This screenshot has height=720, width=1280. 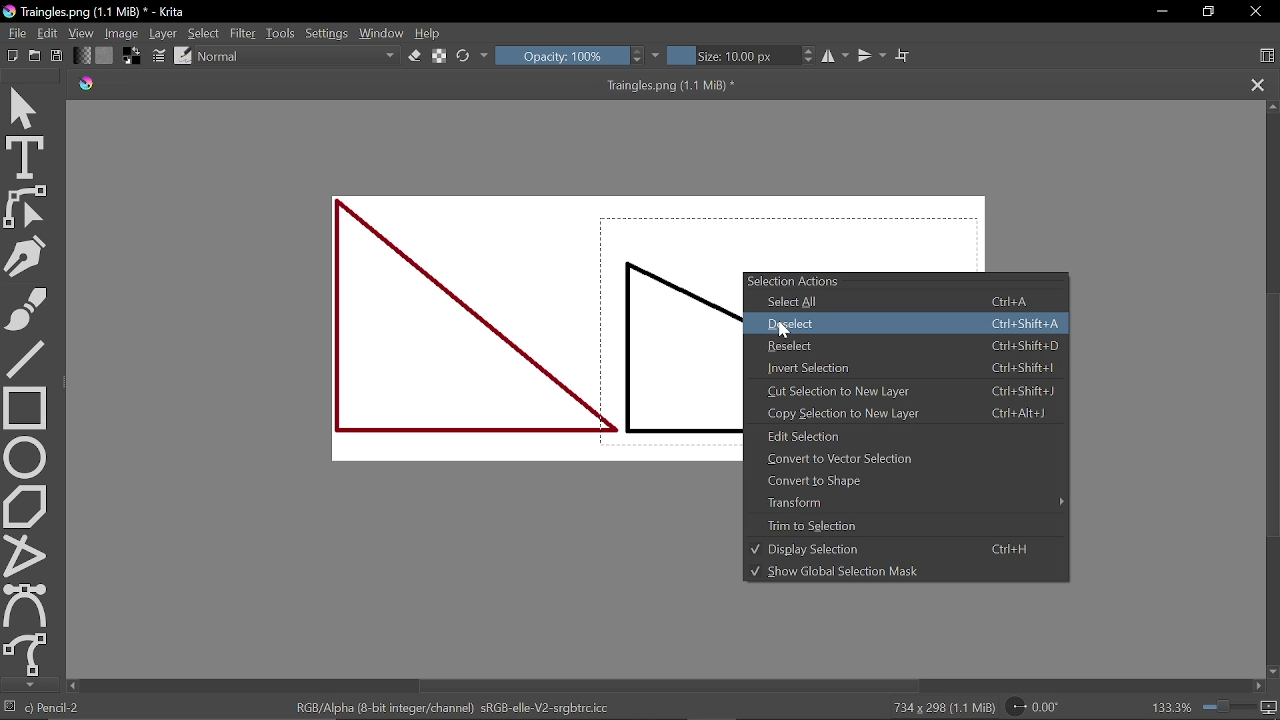 What do you see at coordinates (12, 708) in the screenshot?
I see `No selection` at bounding box center [12, 708].